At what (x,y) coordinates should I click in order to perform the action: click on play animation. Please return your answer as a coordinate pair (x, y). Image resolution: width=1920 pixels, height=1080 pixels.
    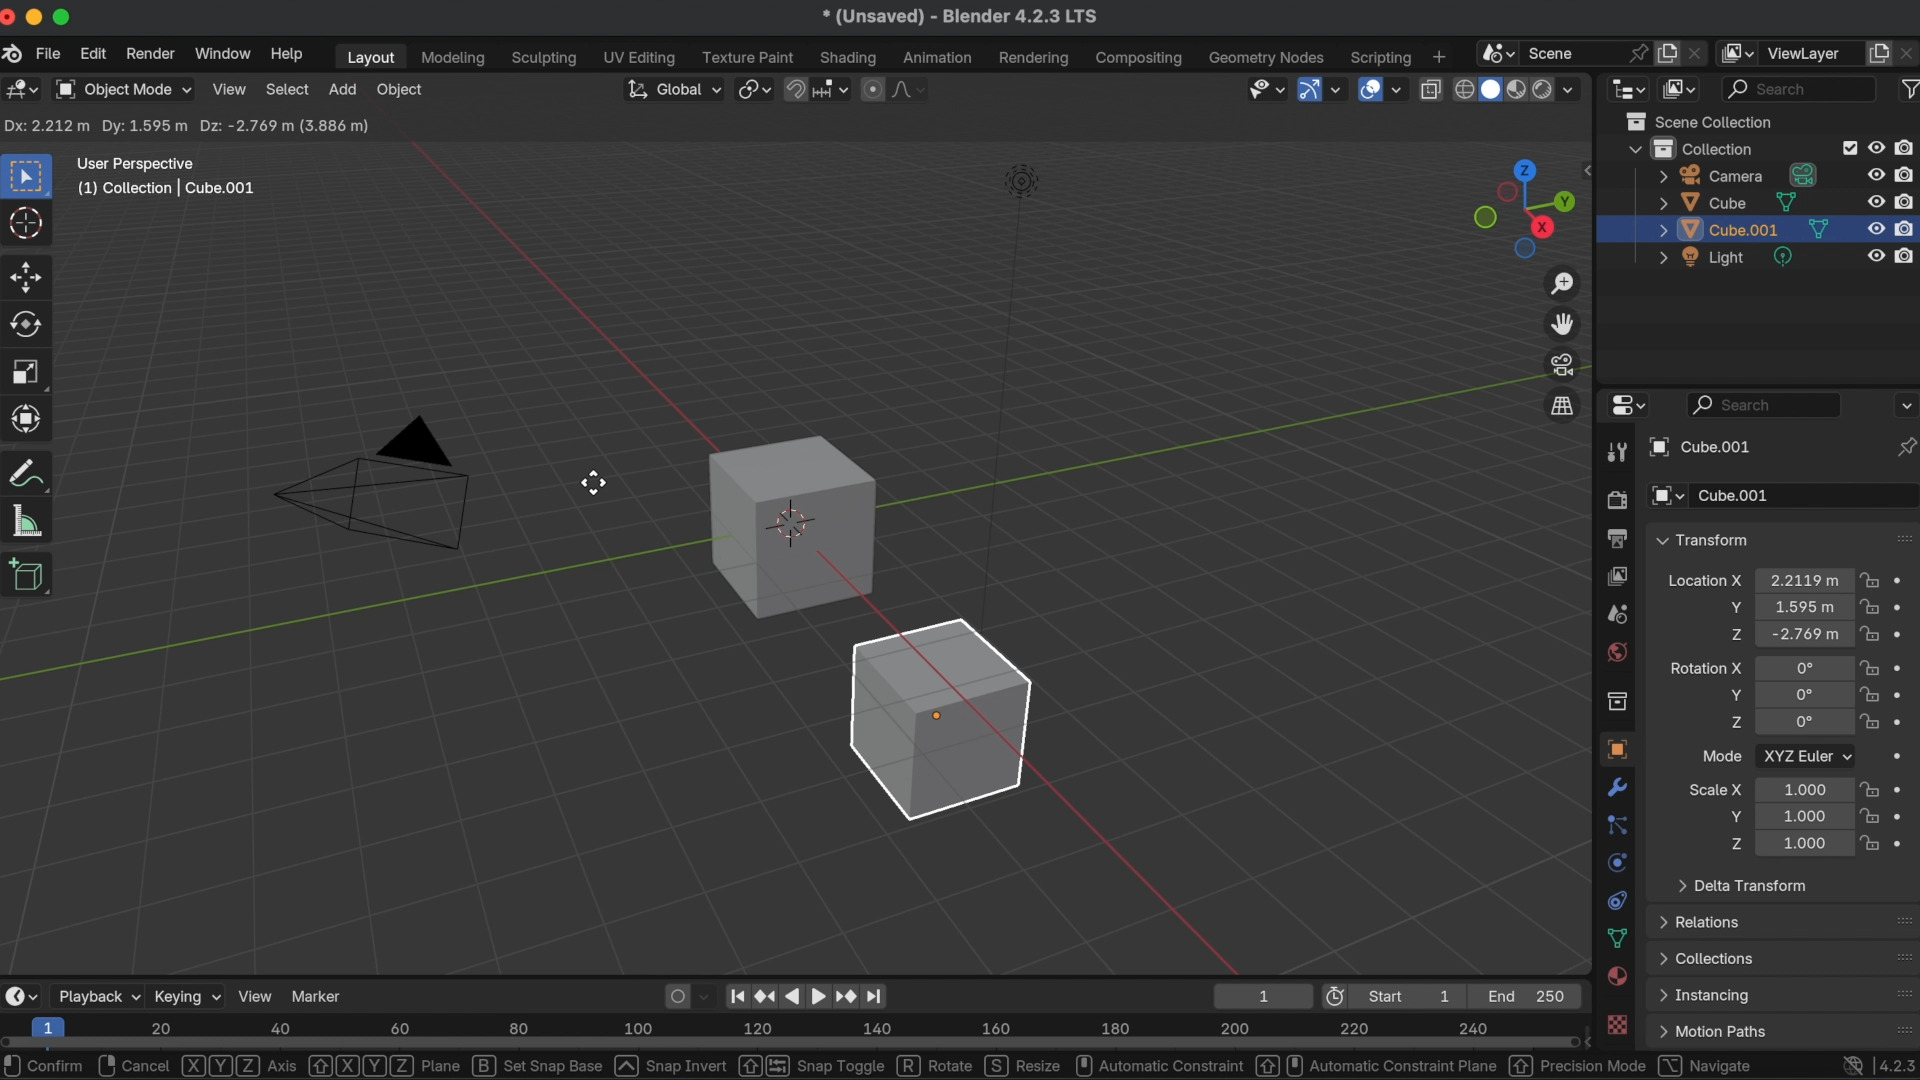
    Looking at the image, I should click on (805, 995).